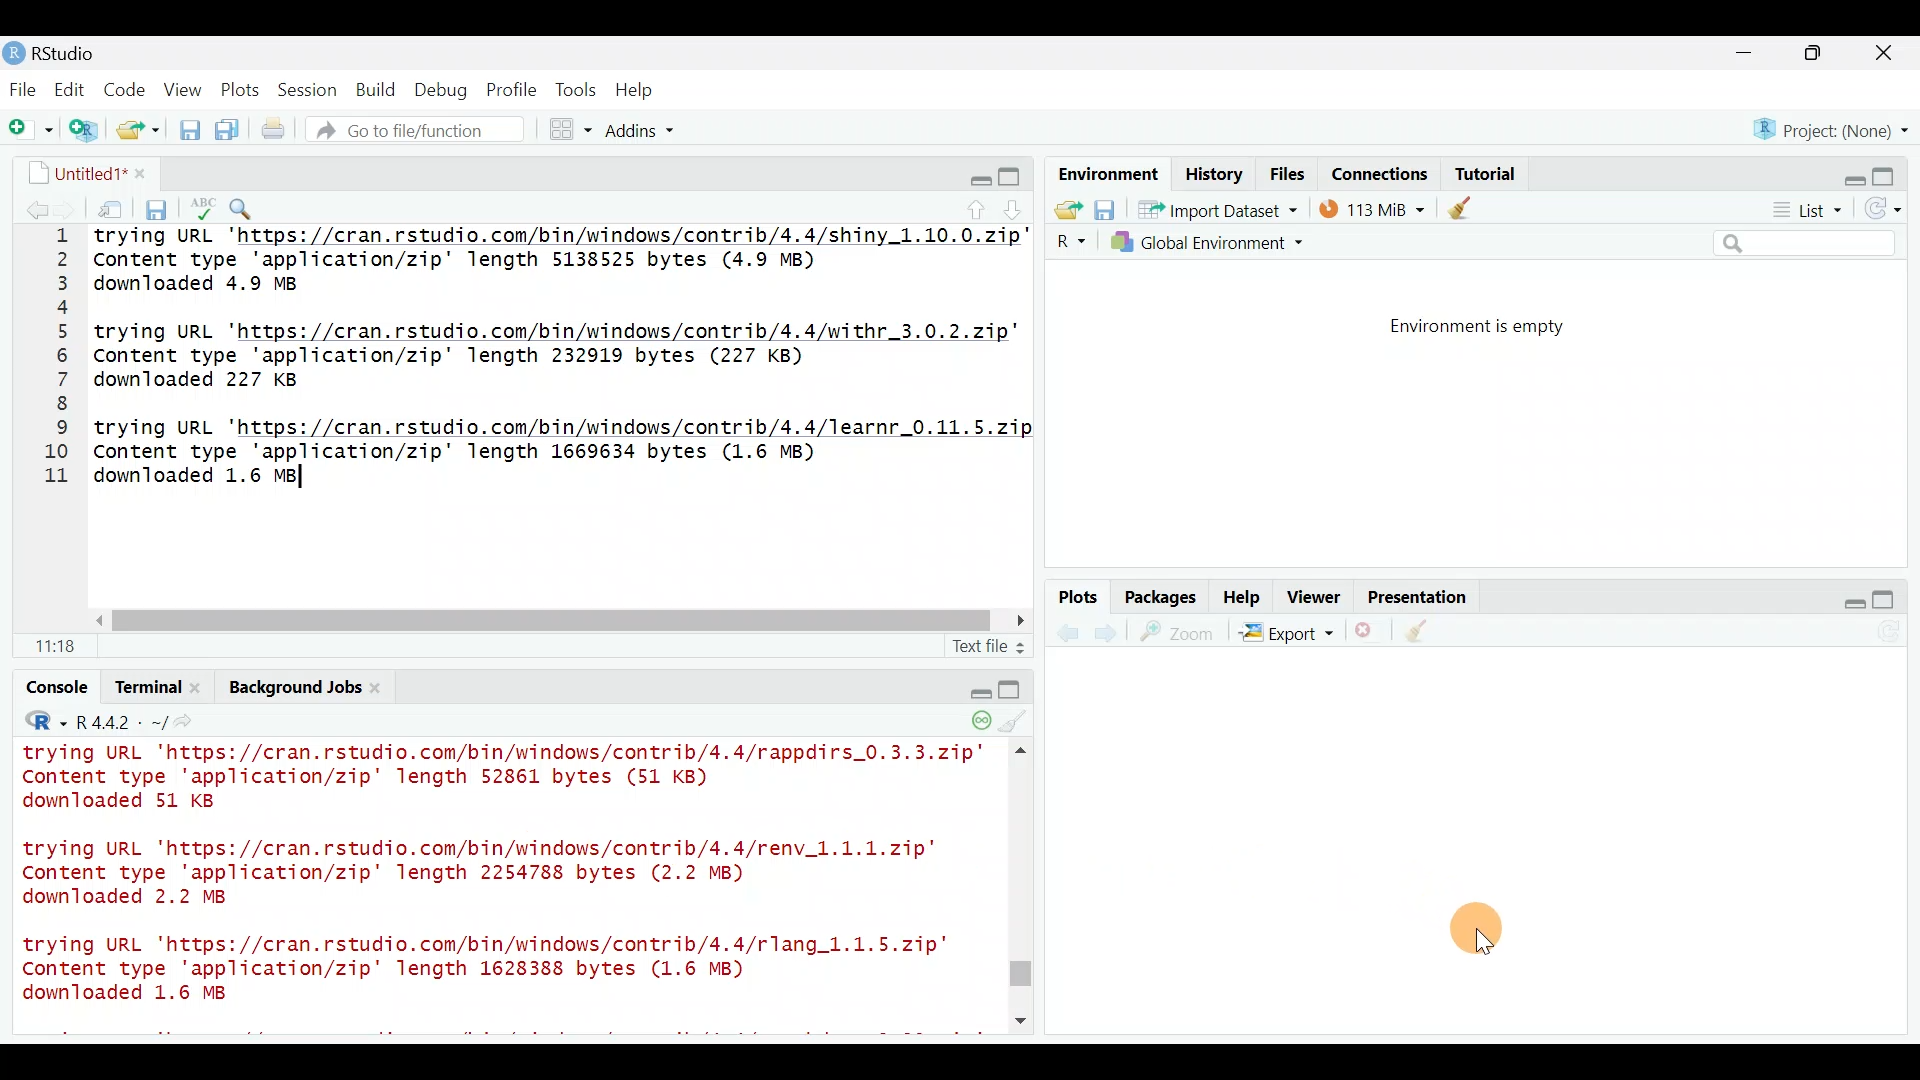 The height and width of the screenshot is (1080, 1920). Describe the element at coordinates (530, 427) in the screenshot. I see `9 trying URL 'https://cran.rstudio.com/bin/windows/contrib/4.4/learnr_0.11.5. zi]` at that location.